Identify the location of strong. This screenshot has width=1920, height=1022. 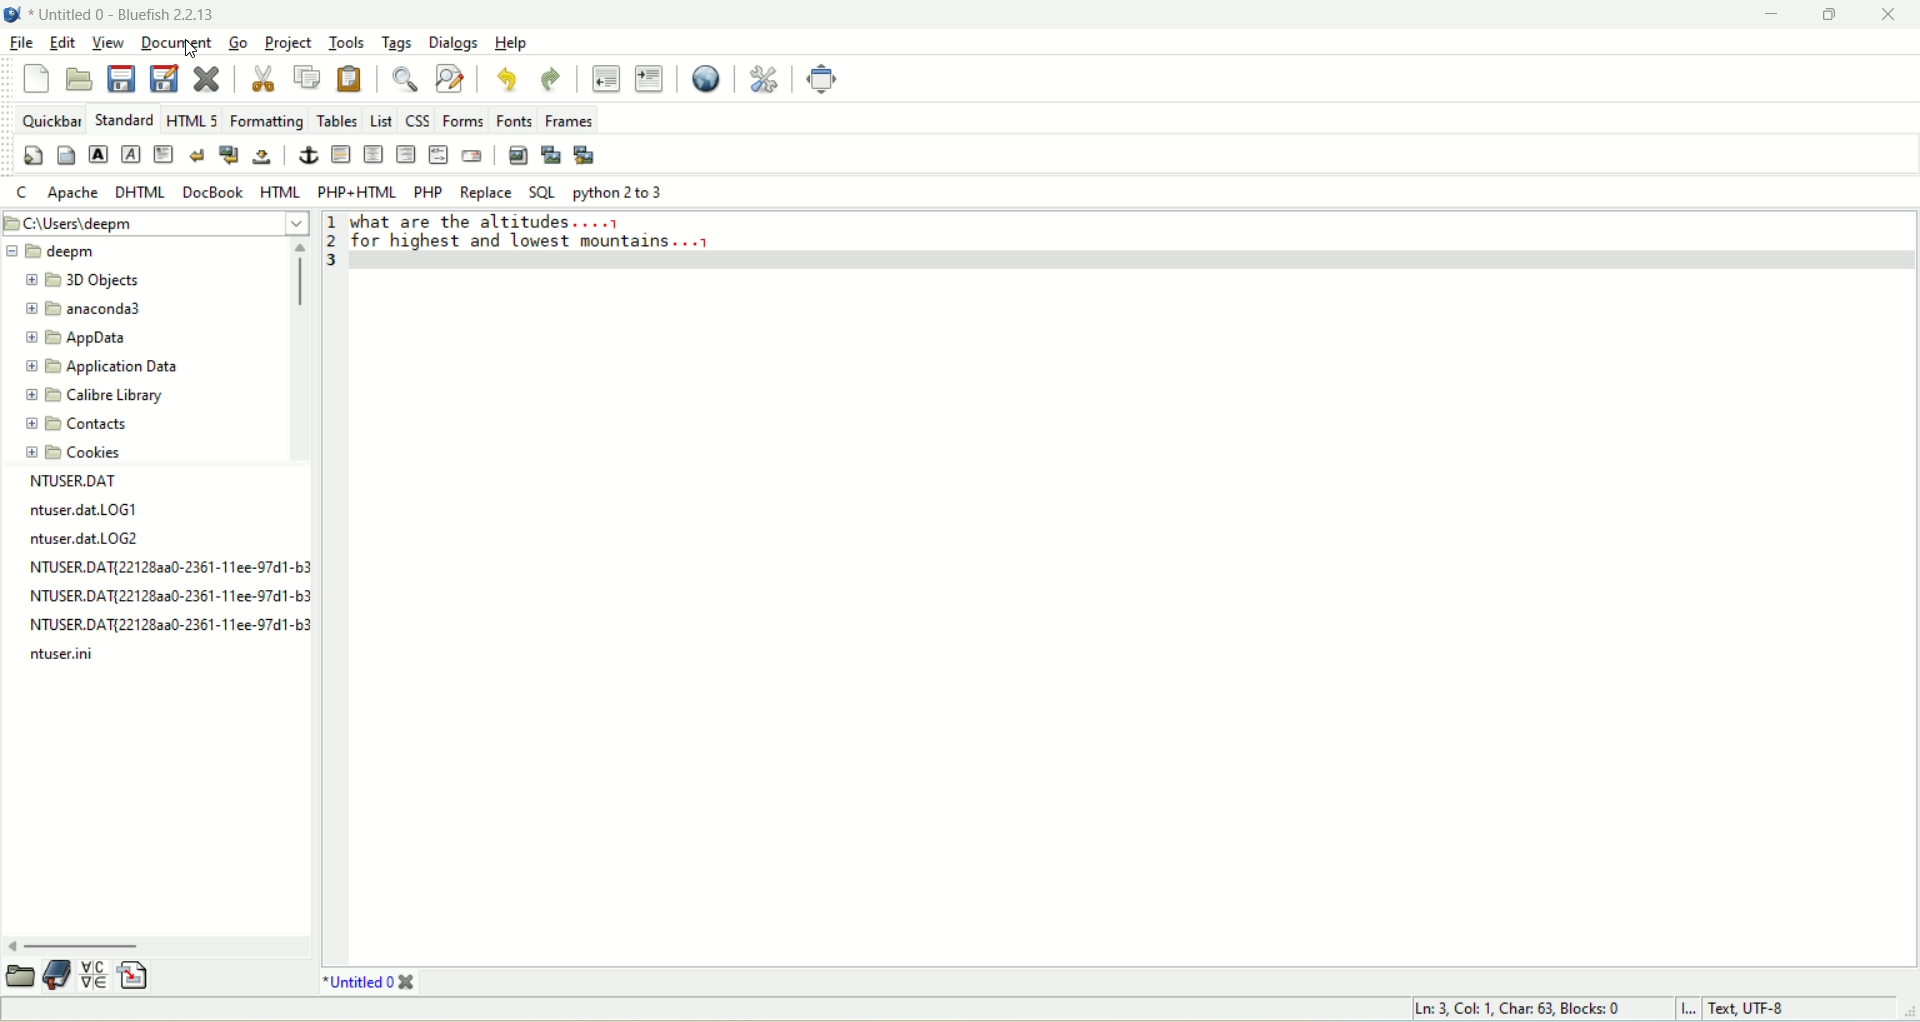
(99, 153).